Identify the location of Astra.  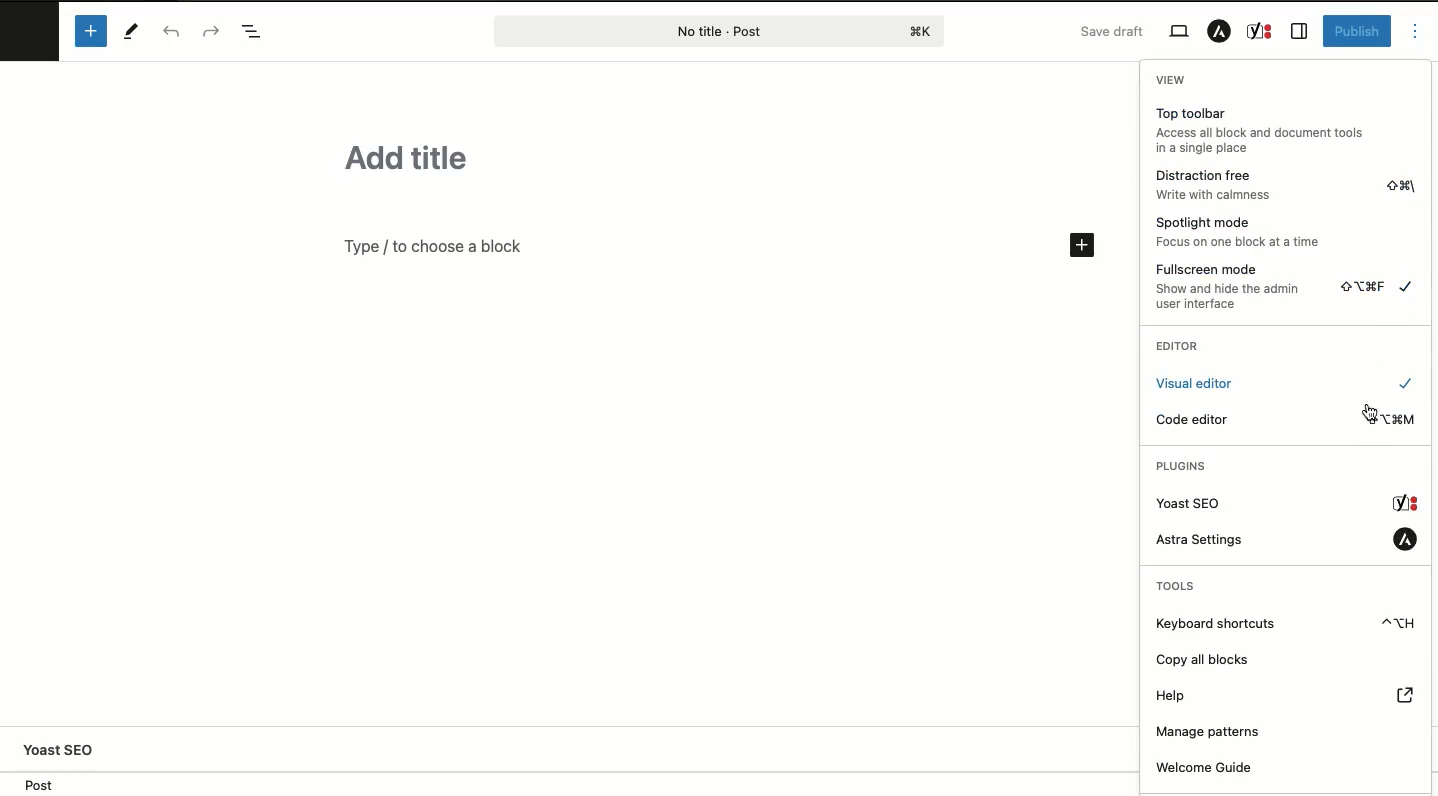
(1282, 540).